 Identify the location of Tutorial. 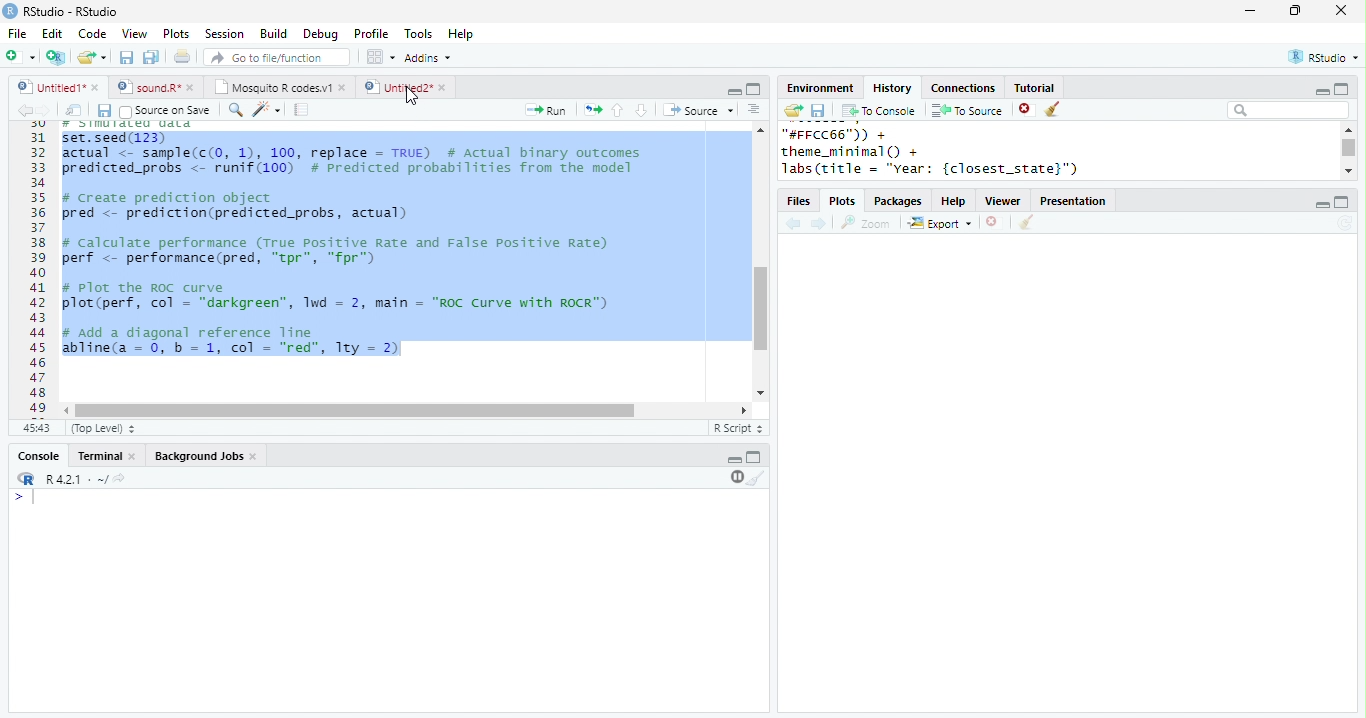
(1033, 87).